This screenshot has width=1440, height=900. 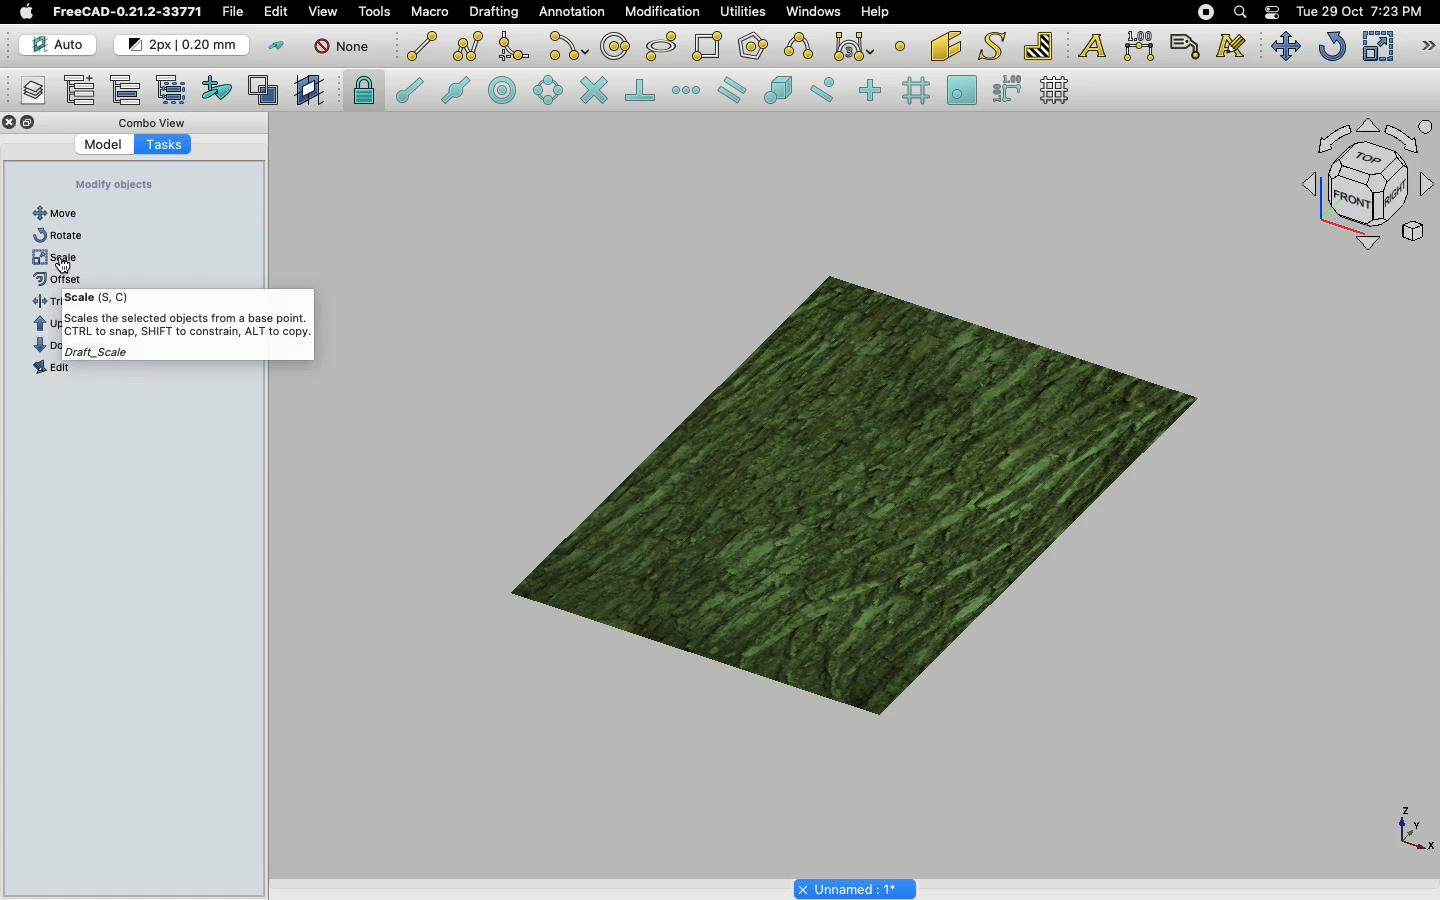 I want to click on Hatch, so click(x=1040, y=44).